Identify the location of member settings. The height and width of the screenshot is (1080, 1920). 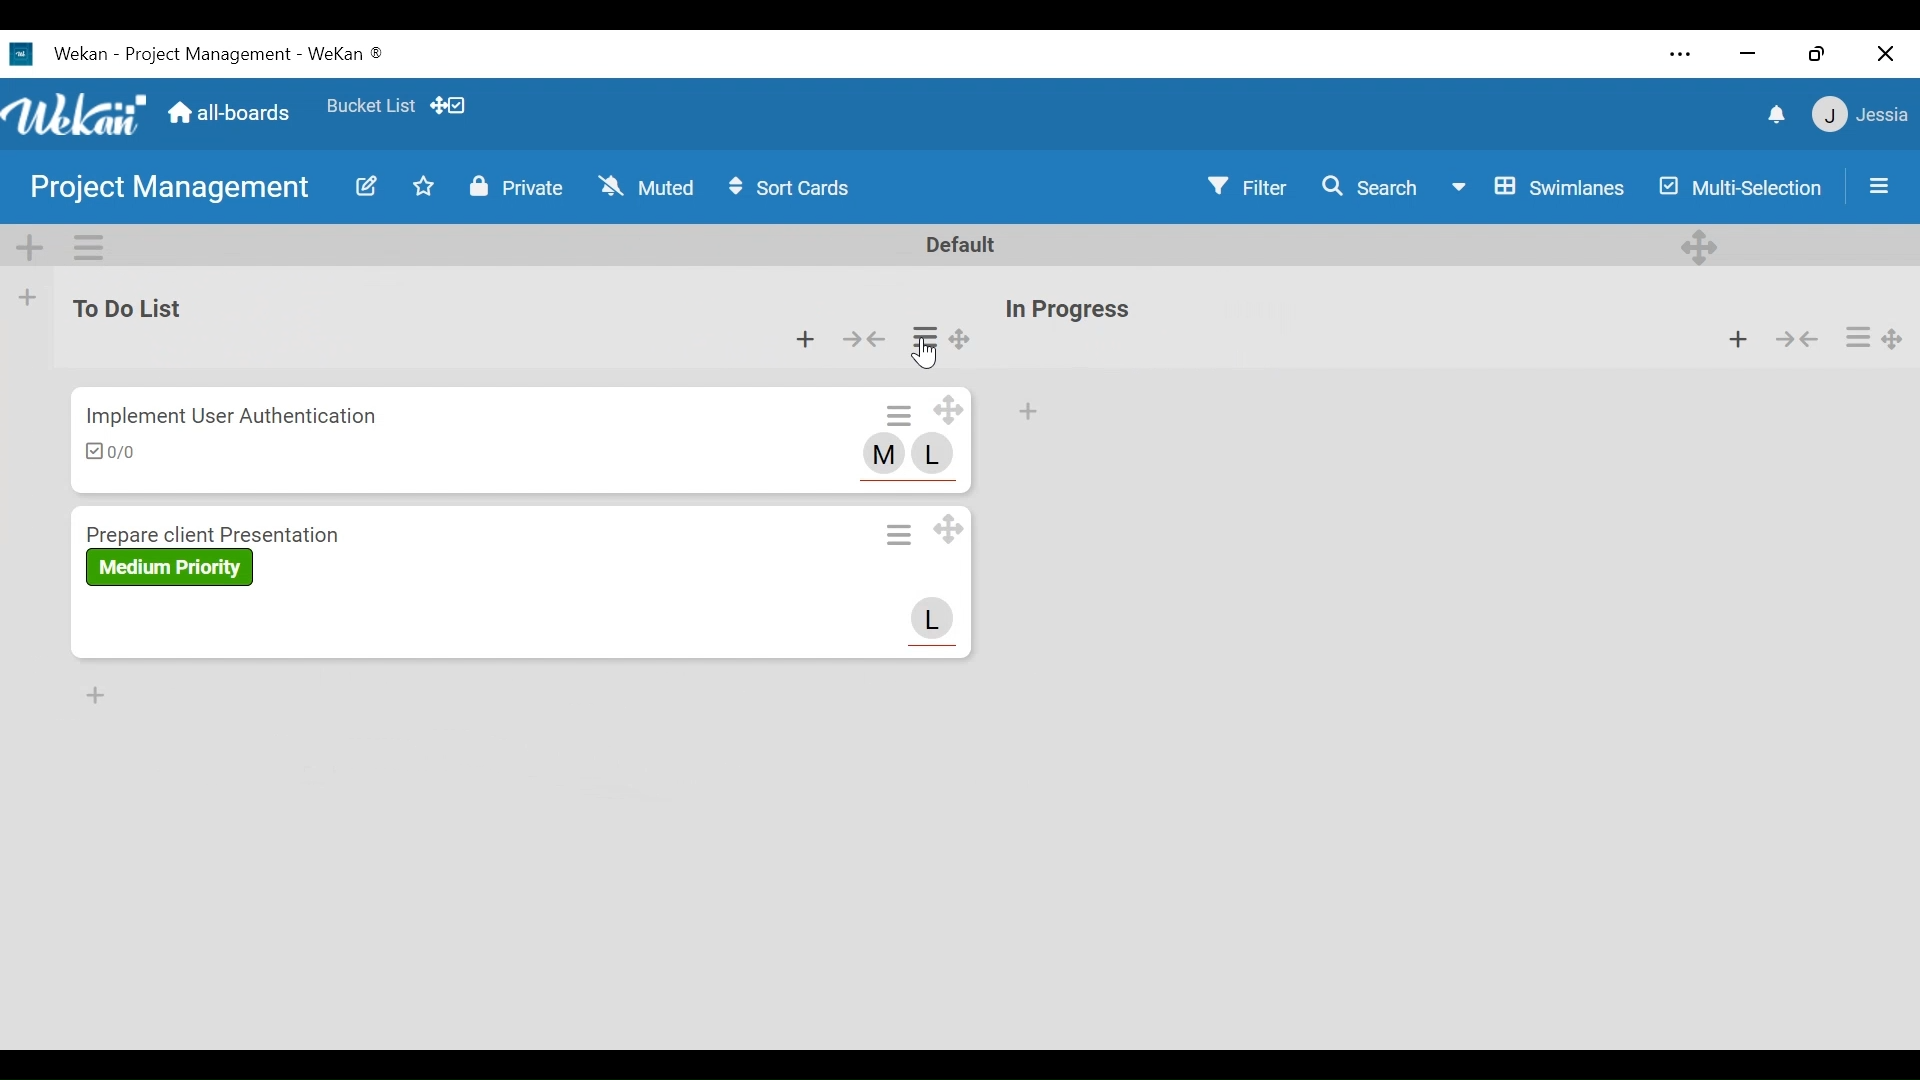
(1859, 113).